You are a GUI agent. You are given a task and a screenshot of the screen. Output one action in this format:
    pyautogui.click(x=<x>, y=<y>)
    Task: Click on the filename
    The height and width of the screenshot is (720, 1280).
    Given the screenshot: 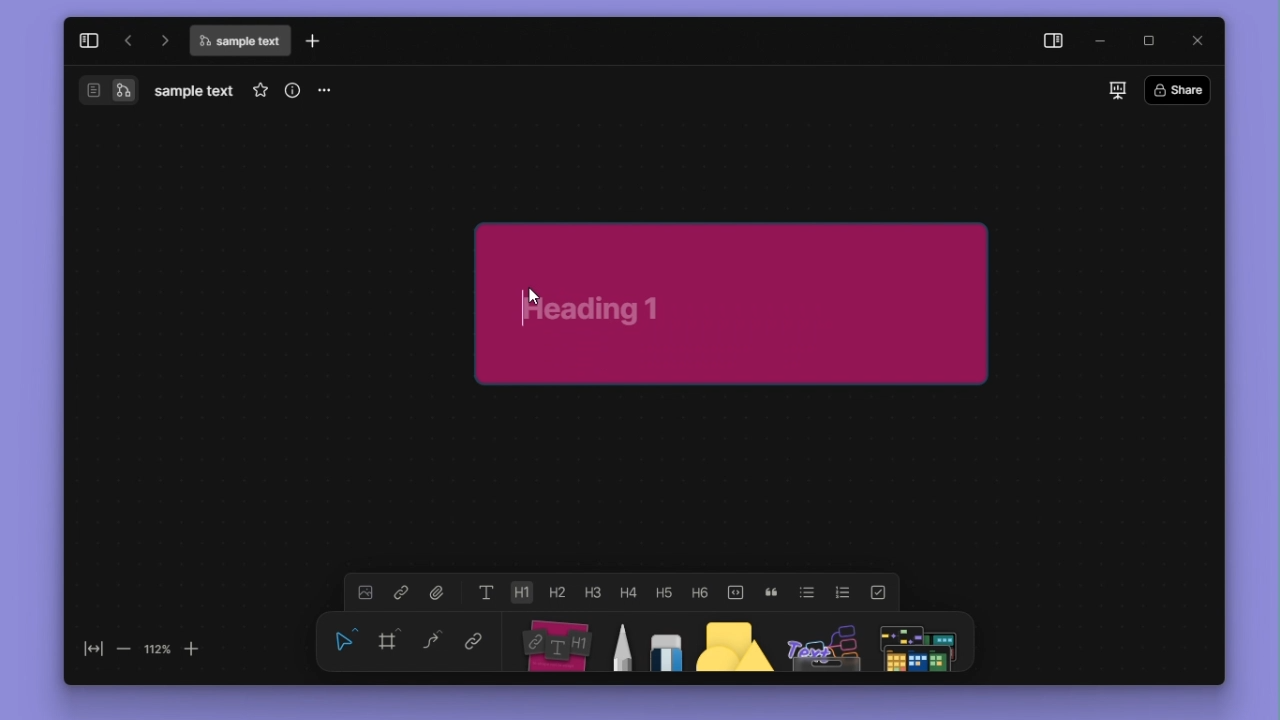 What is the action you would take?
    pyautogui.click(x=194, y=92)
    